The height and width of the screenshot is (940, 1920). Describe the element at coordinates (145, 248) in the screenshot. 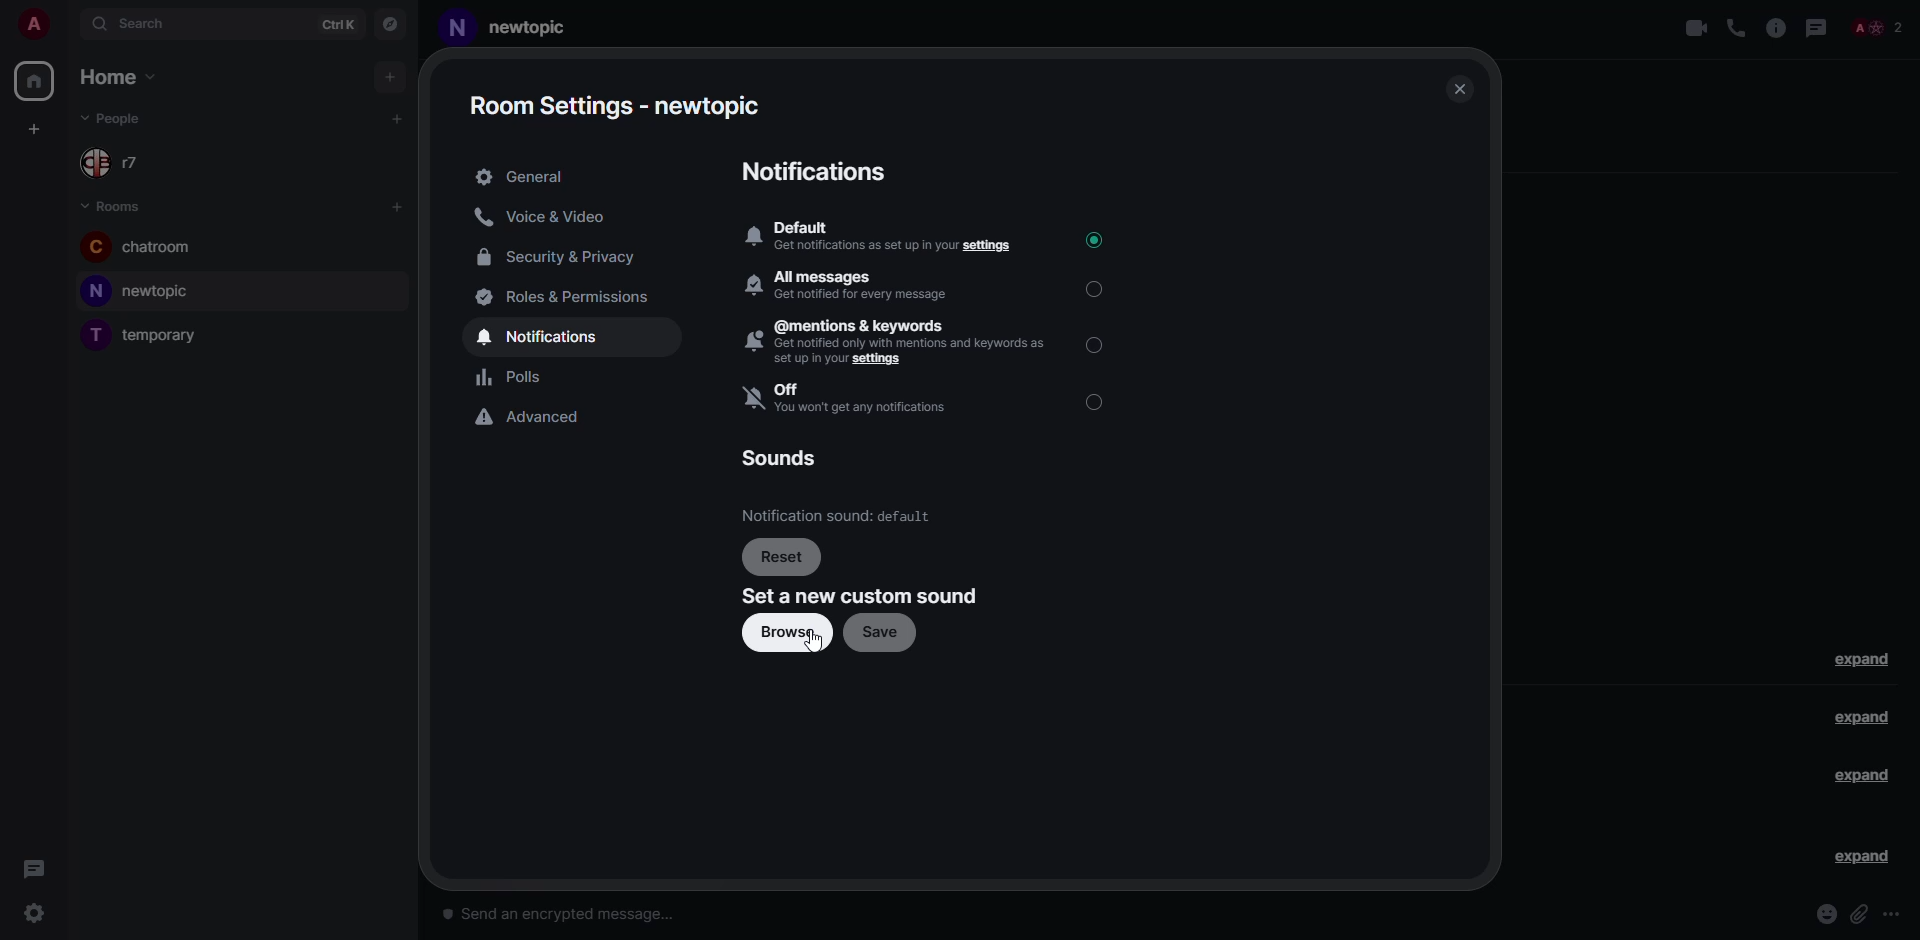

I see `chatroom` at that location.